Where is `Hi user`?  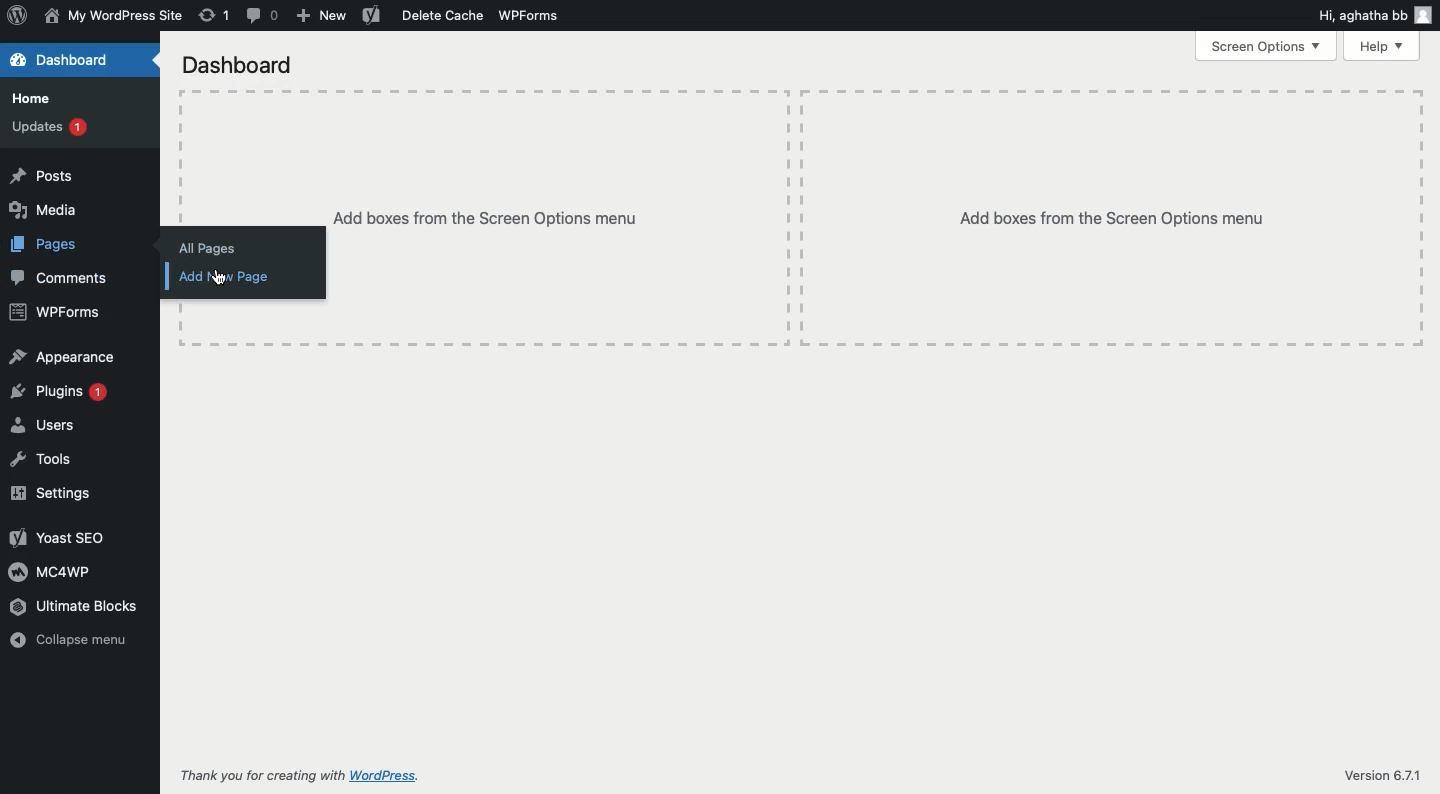
Hi user is located at coordinates (1373, 14).